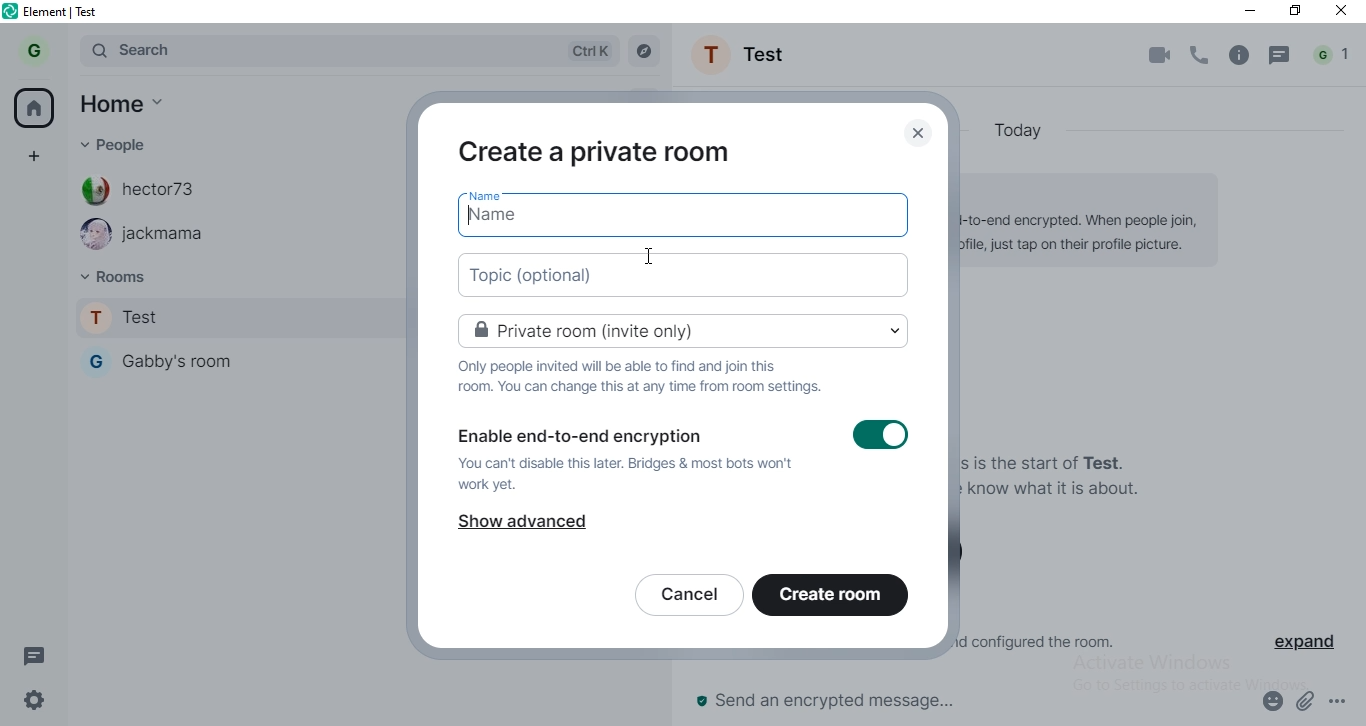 Image resolution: width=1366 pixels, height=726 pixels. What do you see at coordinates (644, 53) in the screenshot?
I see `navigate` at bounding box center [644, 53].